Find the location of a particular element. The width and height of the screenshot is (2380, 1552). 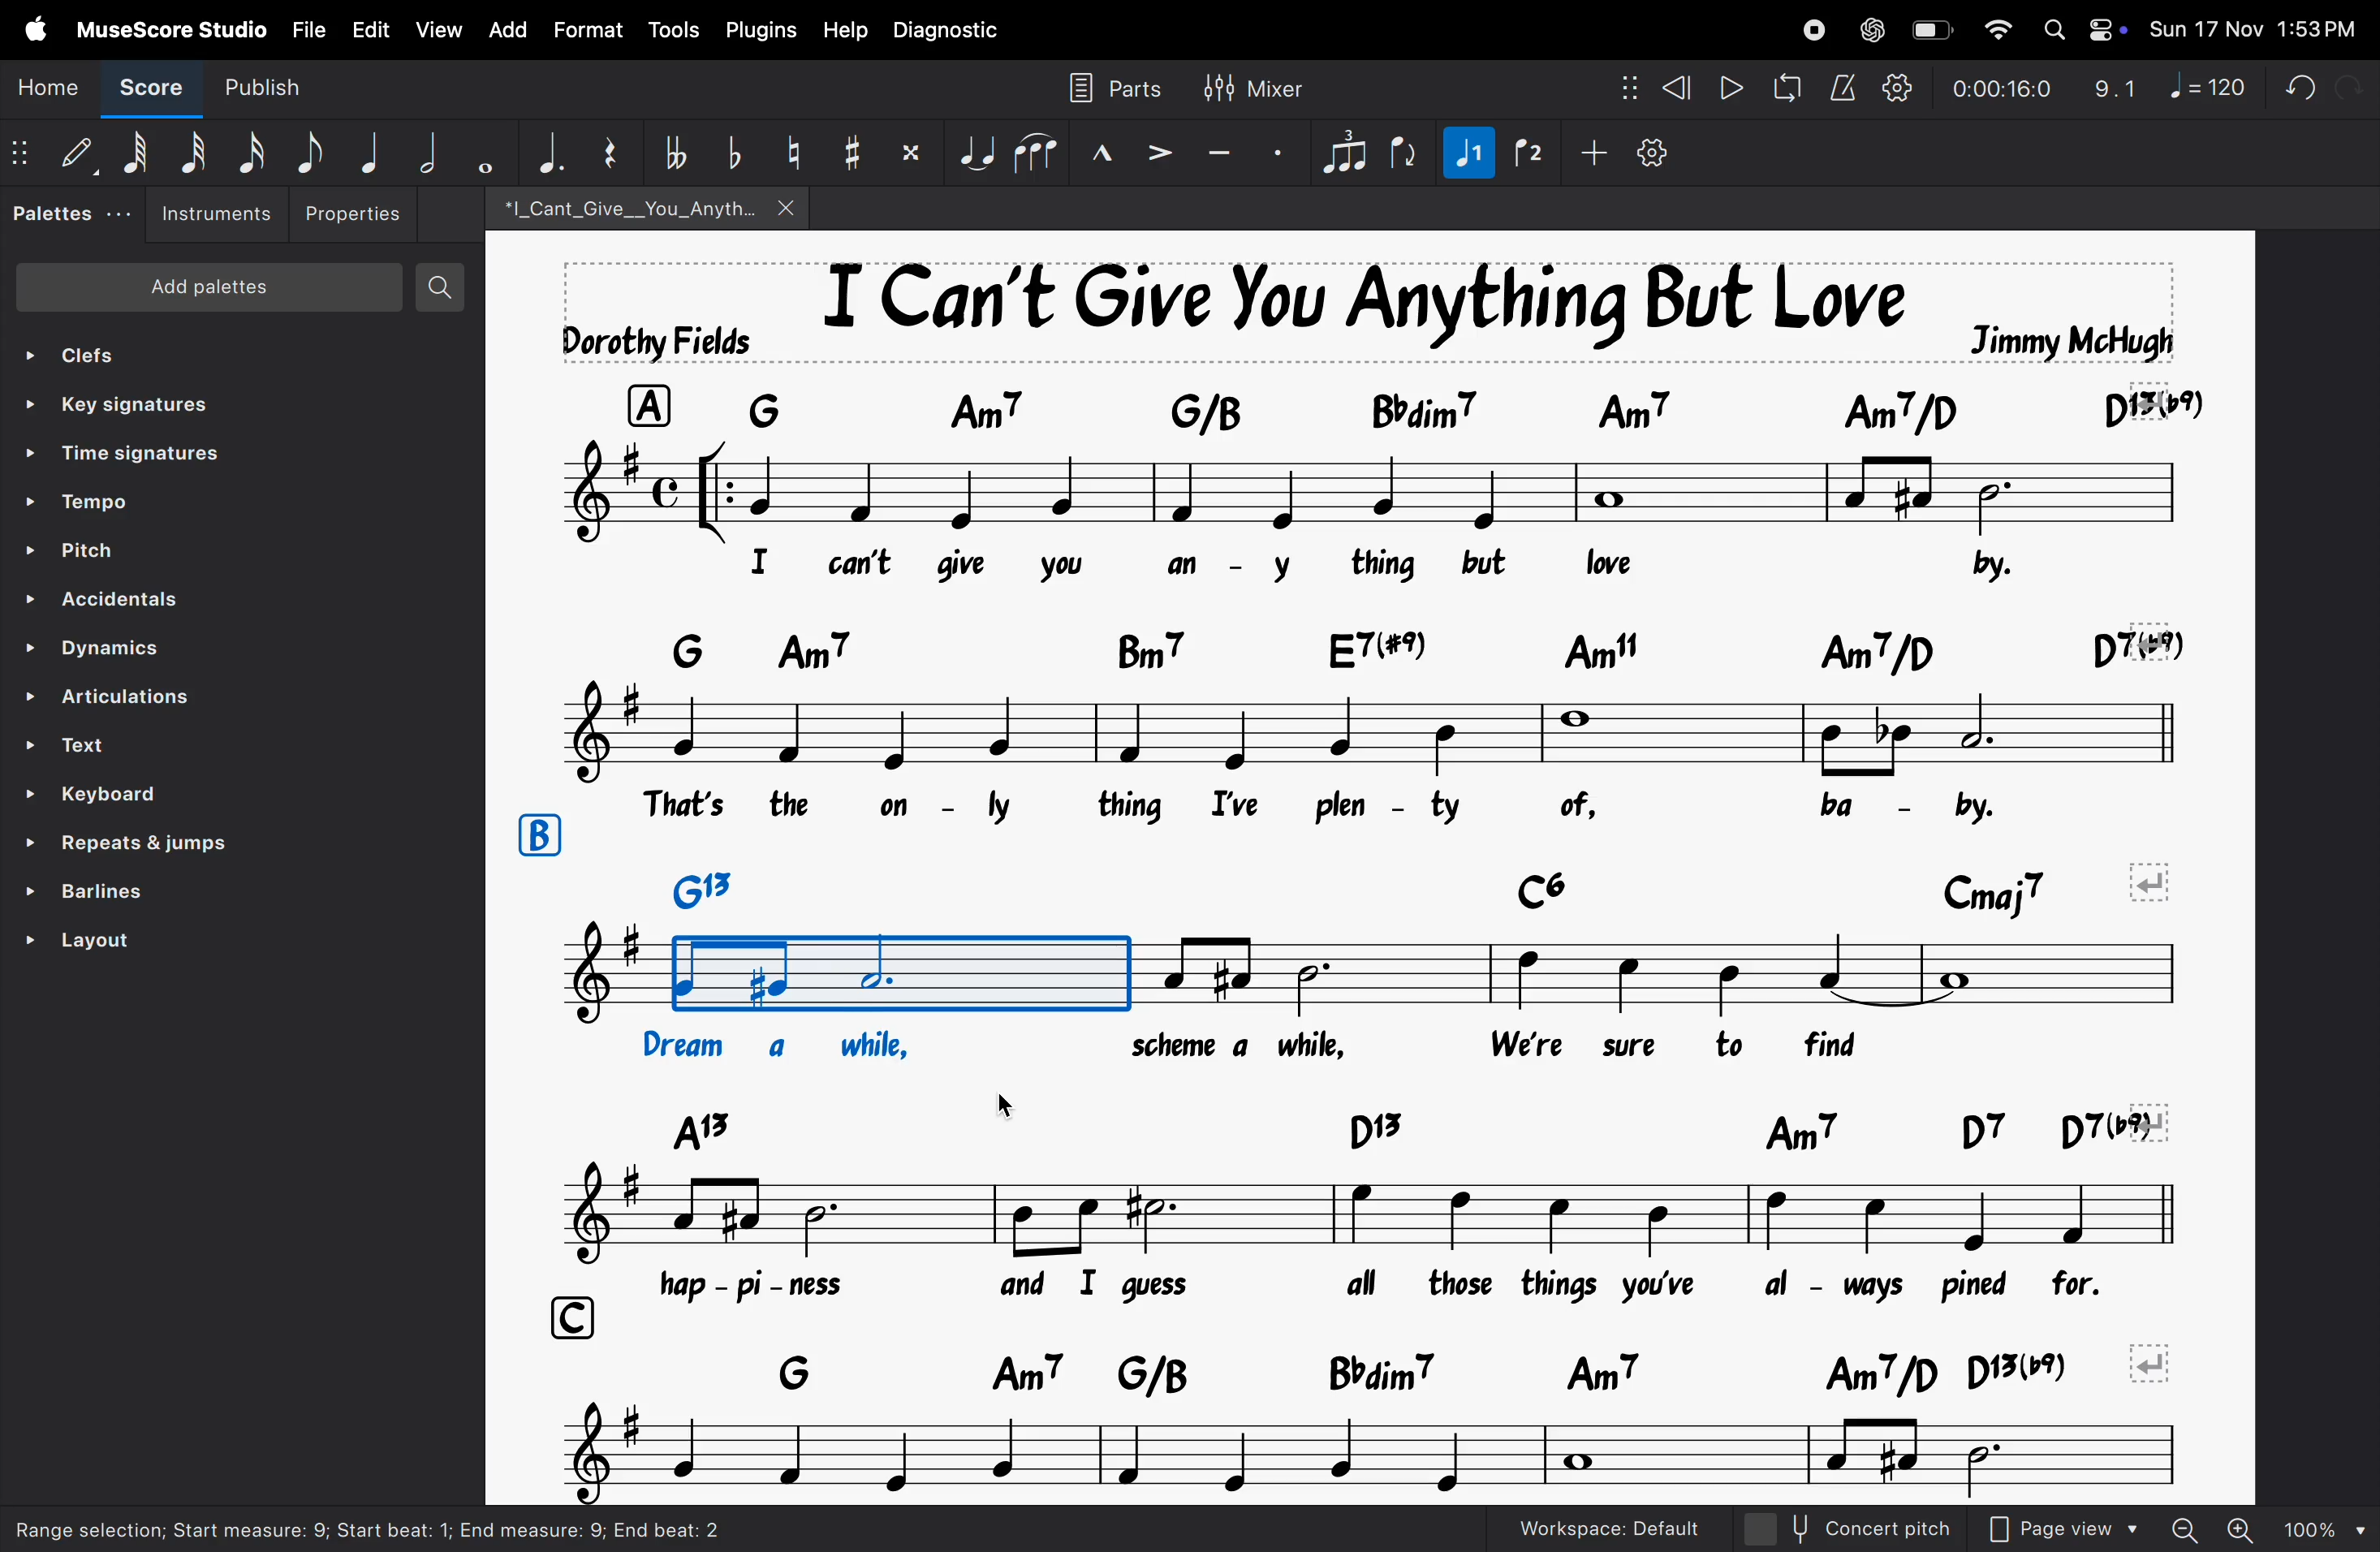

pitch is located at coordinates (94, 552).